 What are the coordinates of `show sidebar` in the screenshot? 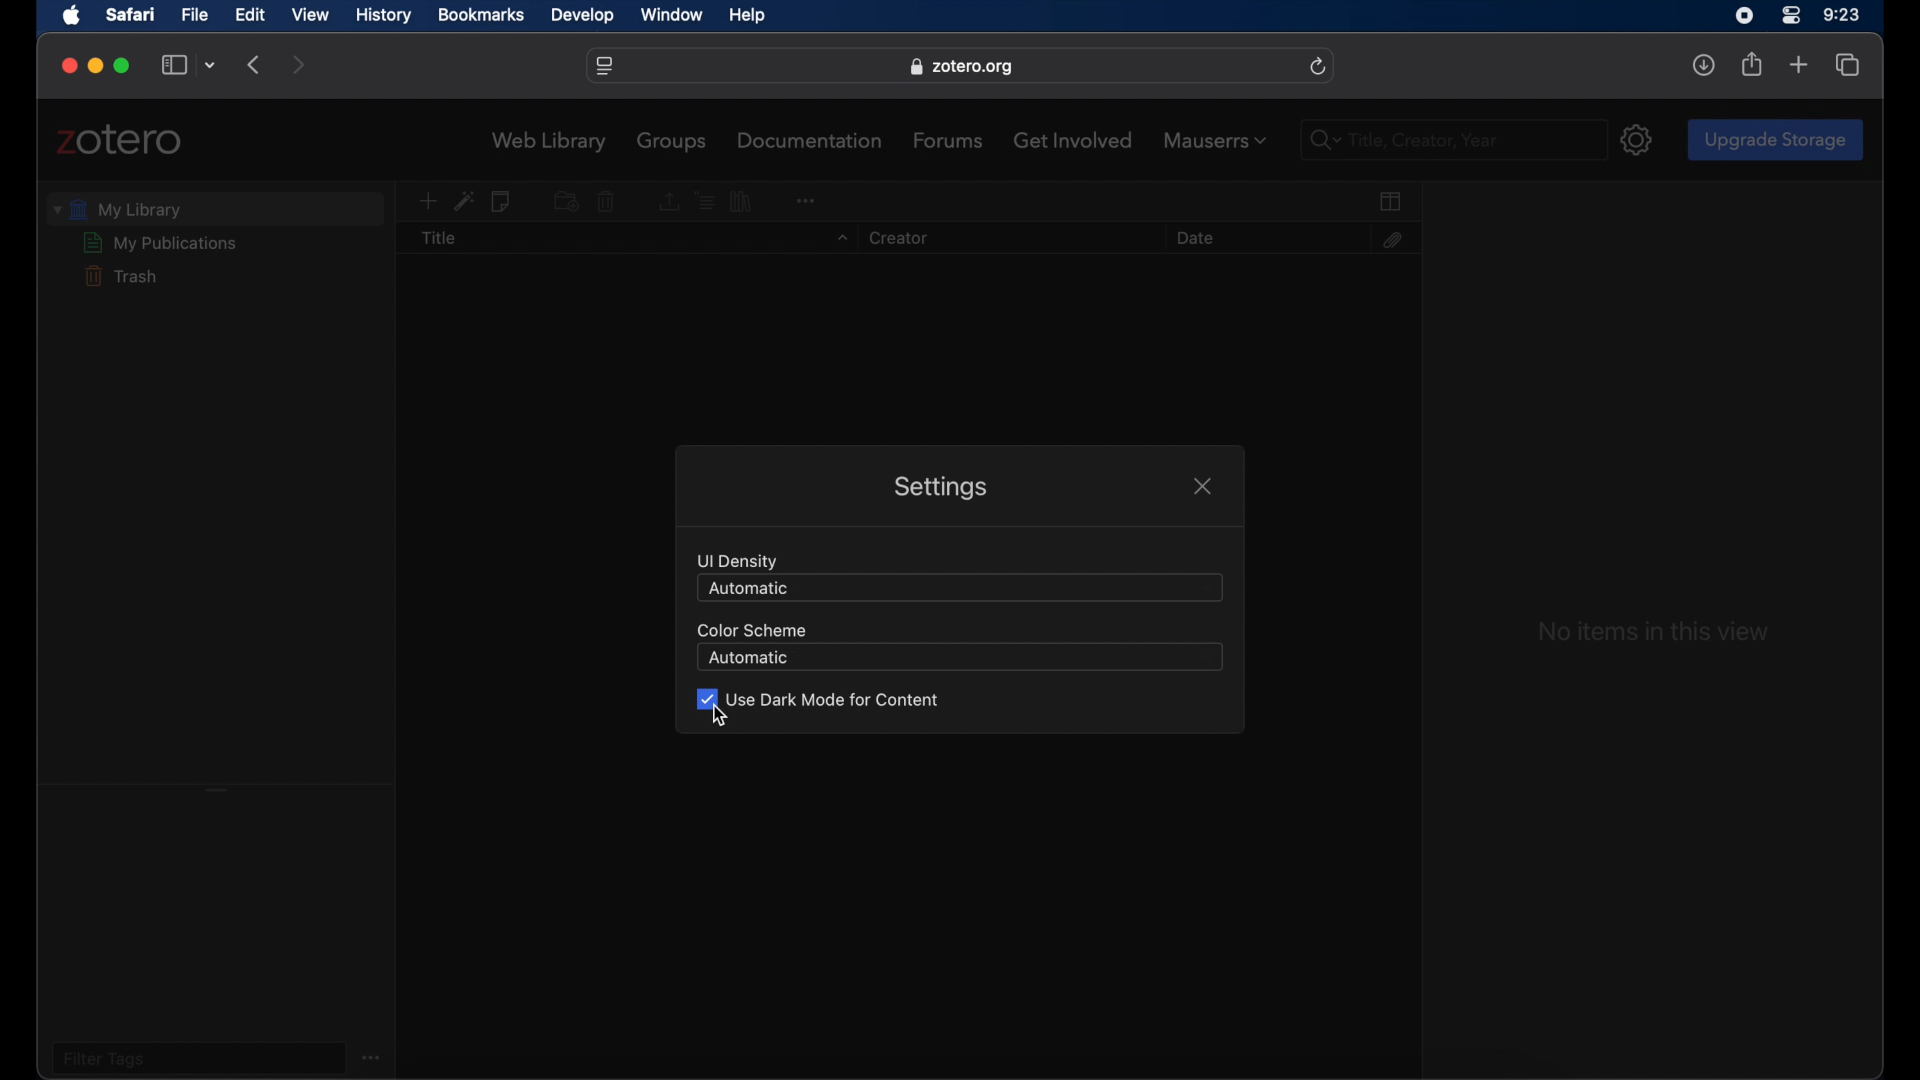 It's located at (174, 66).